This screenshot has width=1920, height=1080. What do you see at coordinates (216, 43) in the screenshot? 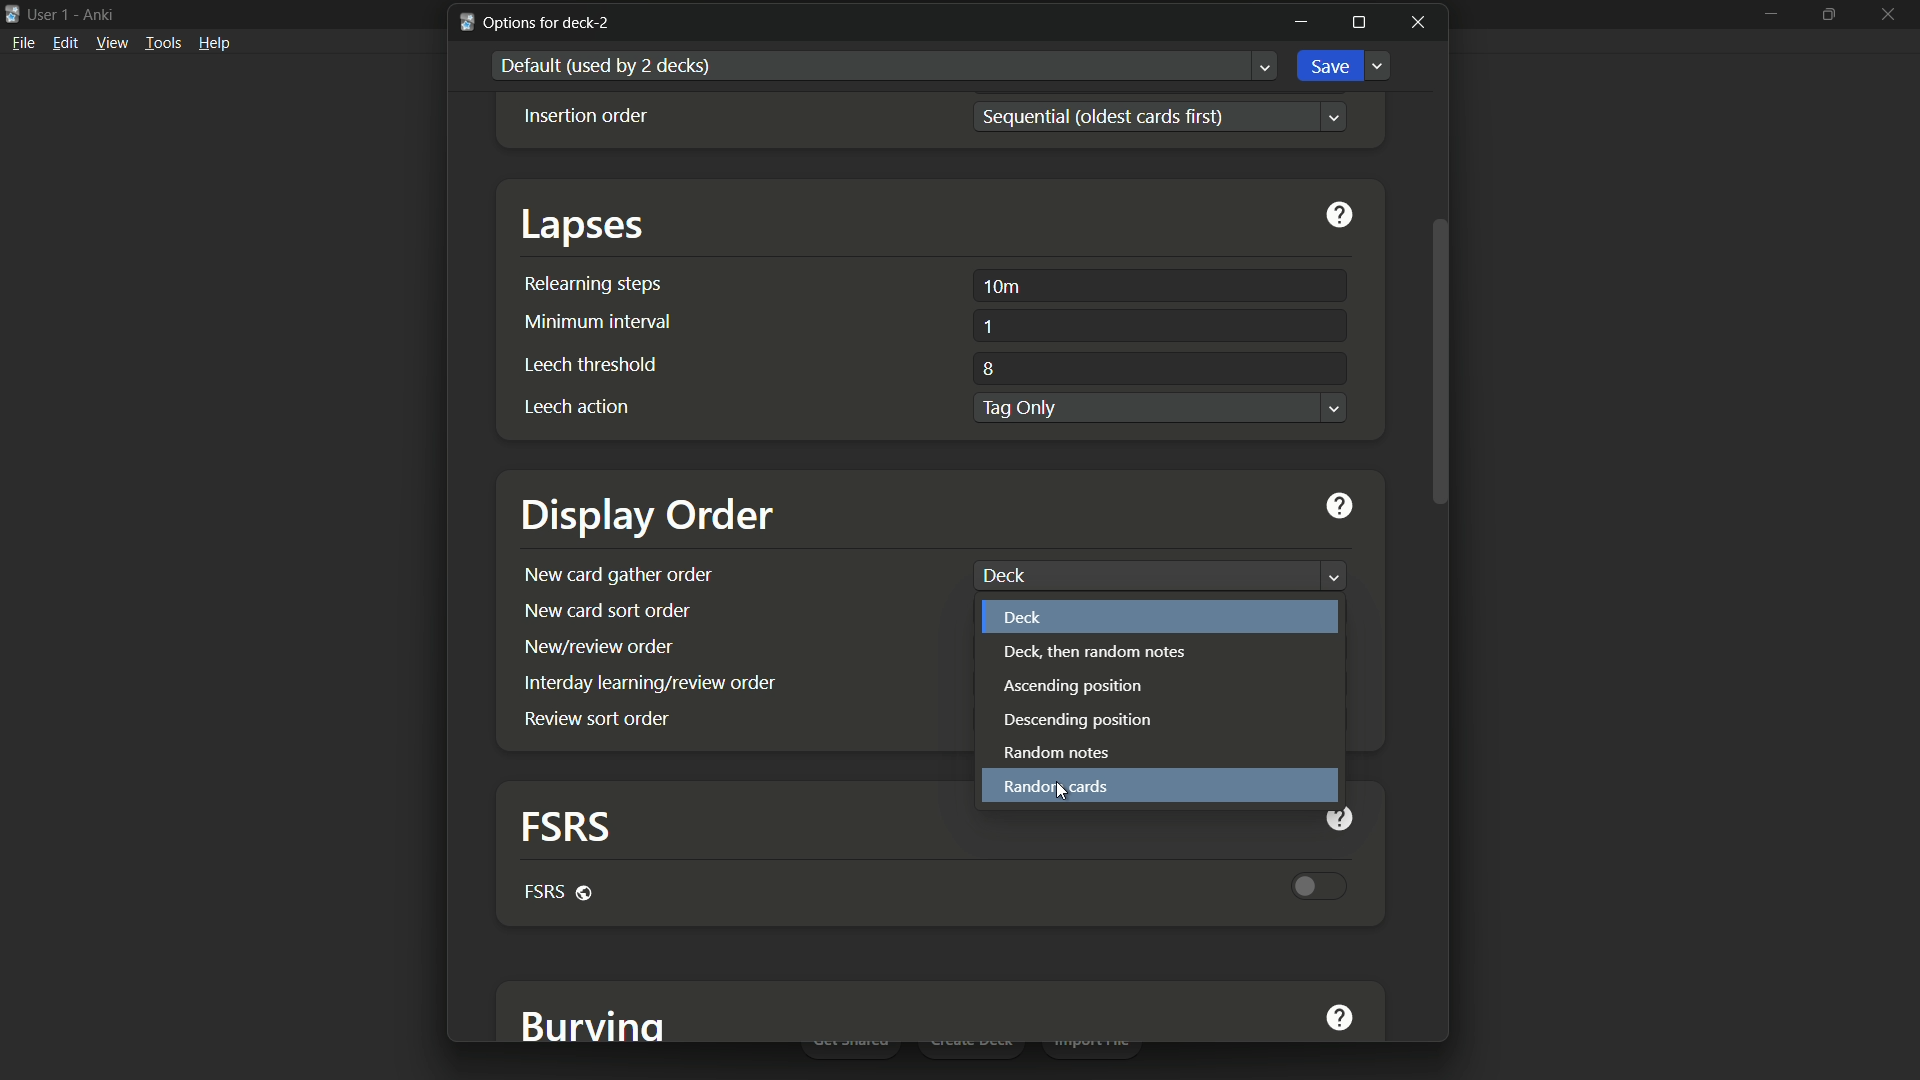
I see `help menu` at bounding box center [216, 43].